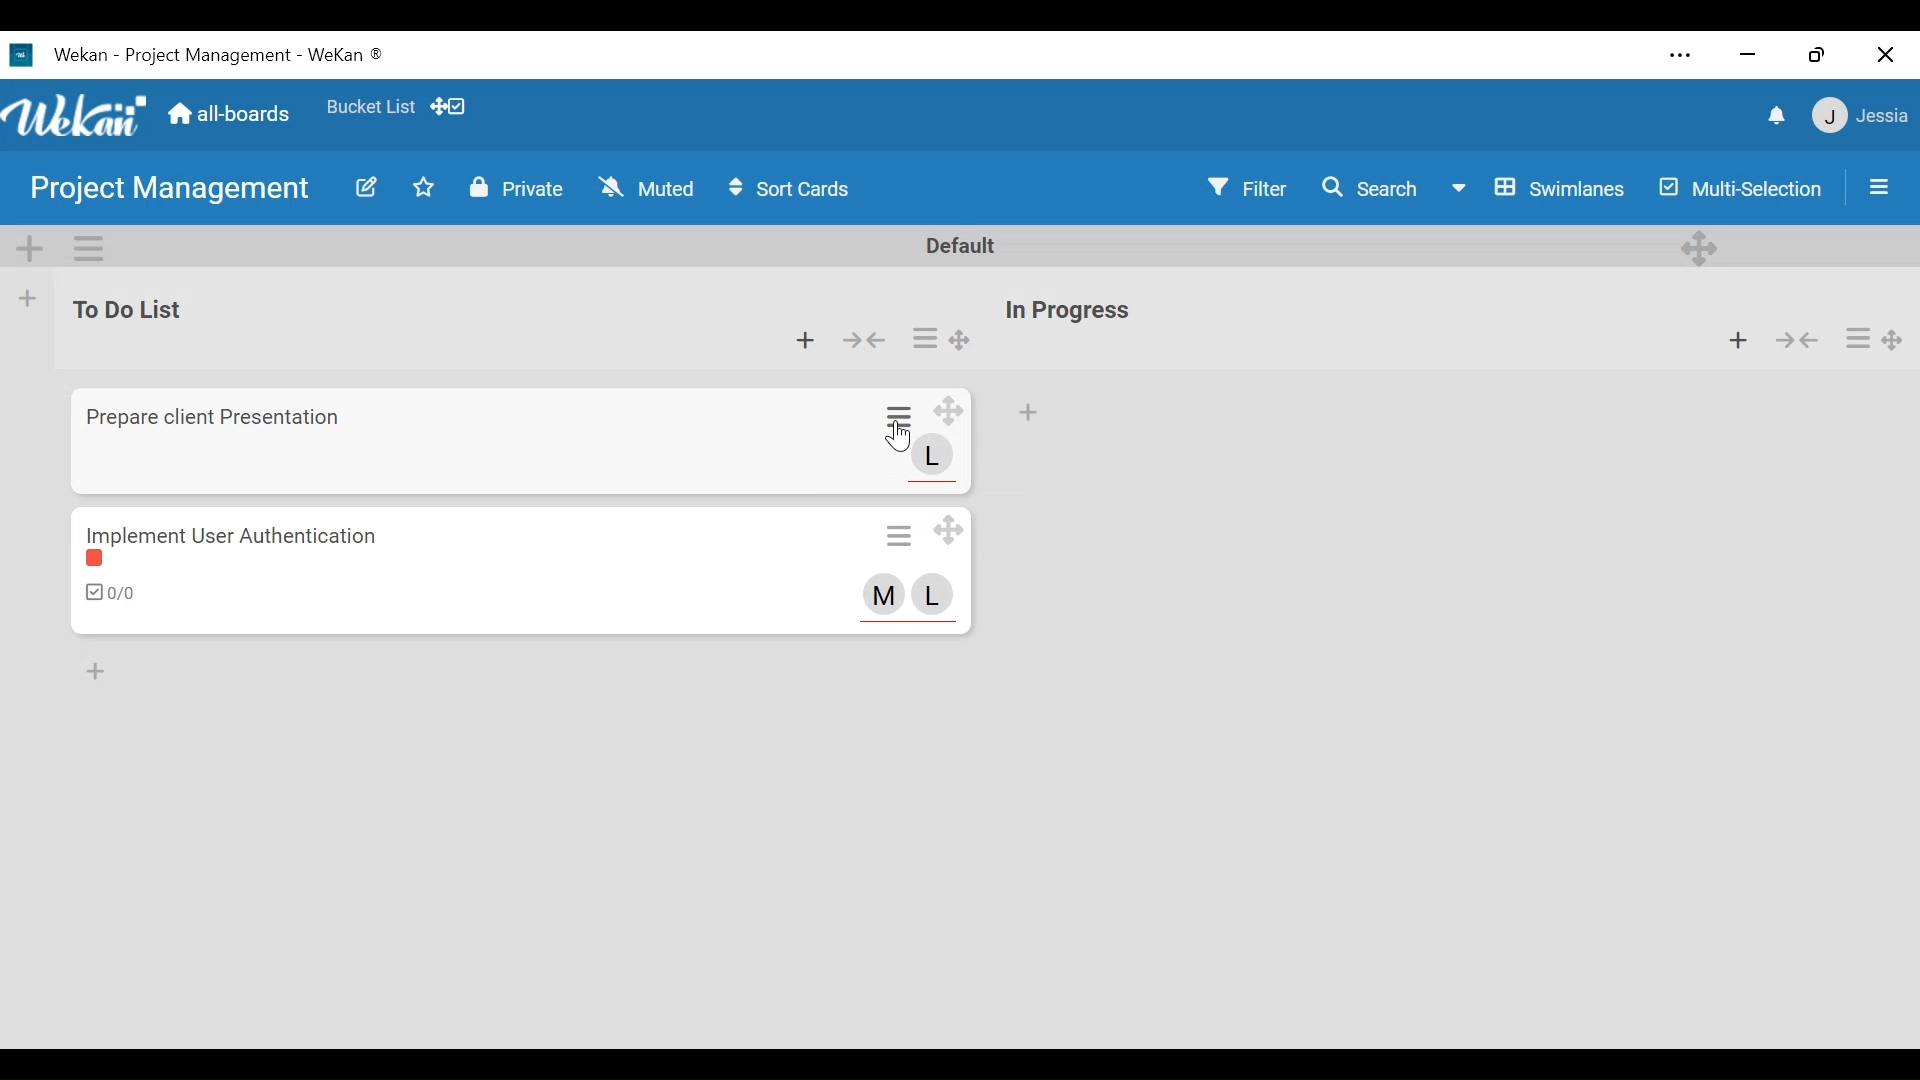 The width and height of the screenshot is (1920, 1080). I want to click on restore, so click(1815, 56).